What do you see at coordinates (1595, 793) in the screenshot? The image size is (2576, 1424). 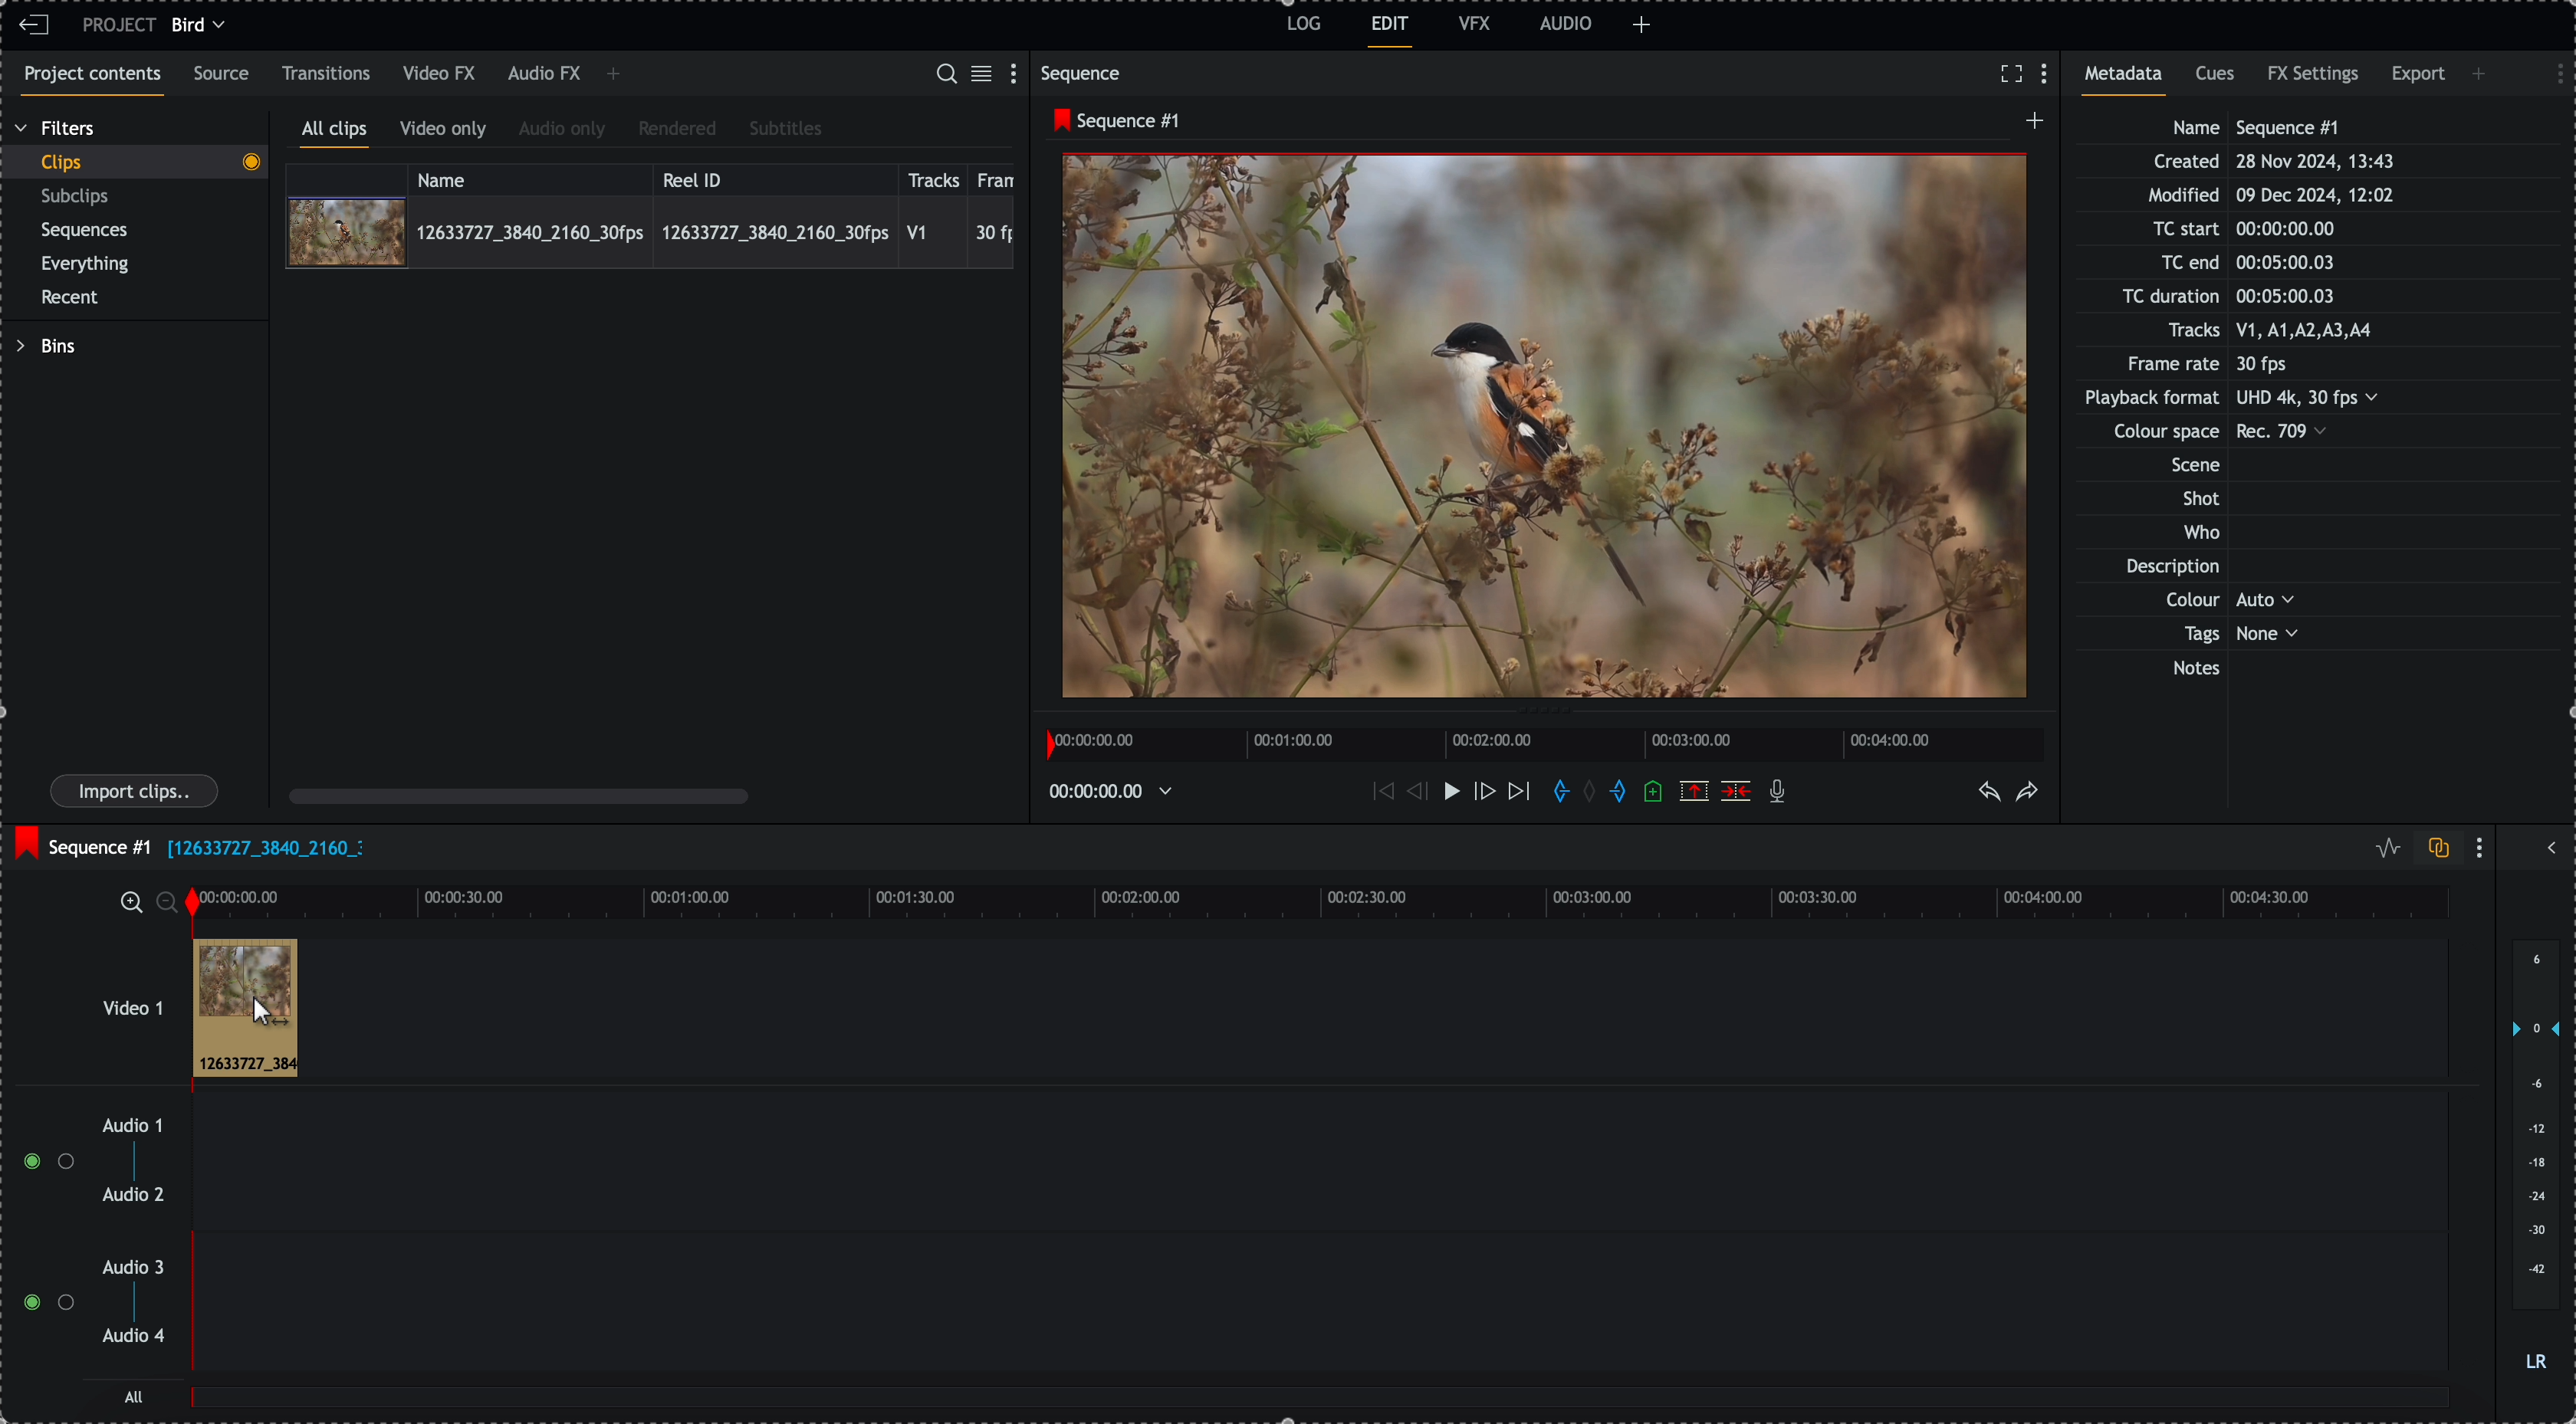 I see `clear marks` at bounding box center [1595, 793].